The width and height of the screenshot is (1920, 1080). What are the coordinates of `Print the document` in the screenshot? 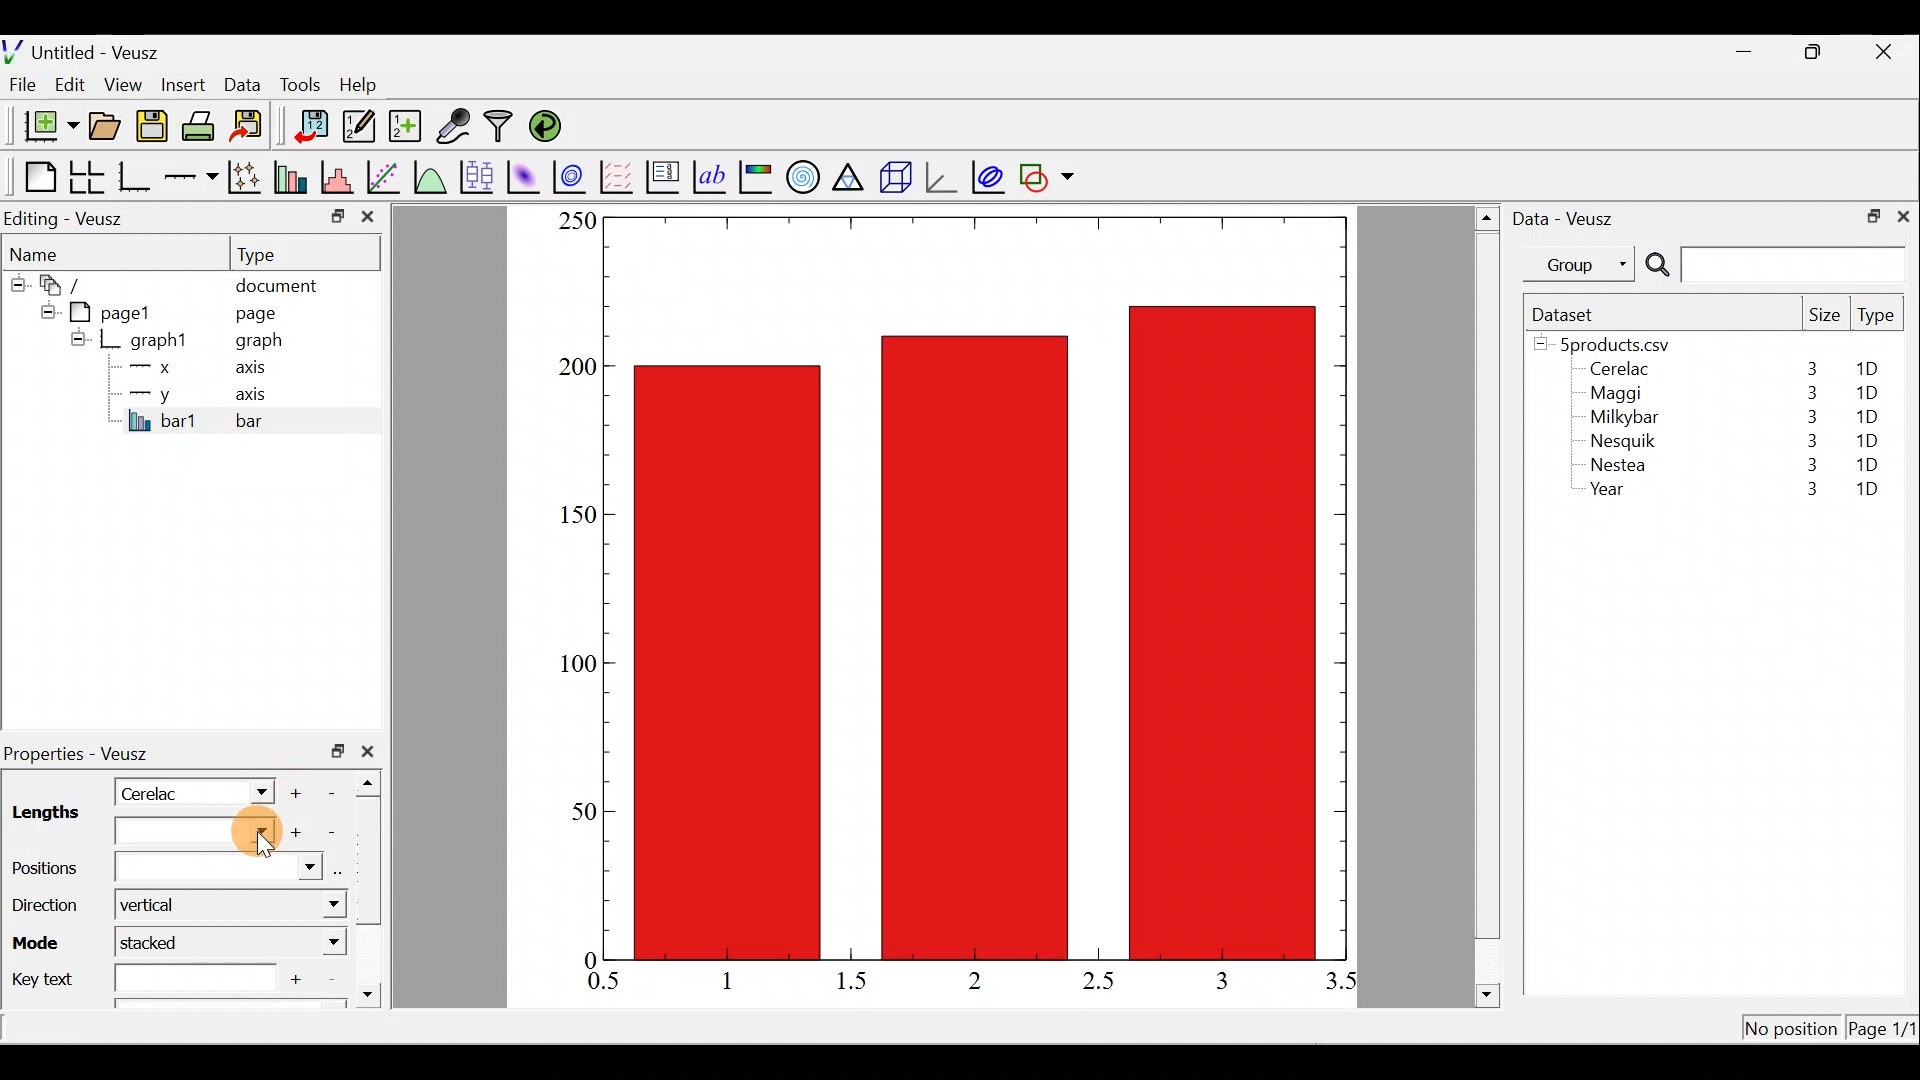 It's located at (204, 125).